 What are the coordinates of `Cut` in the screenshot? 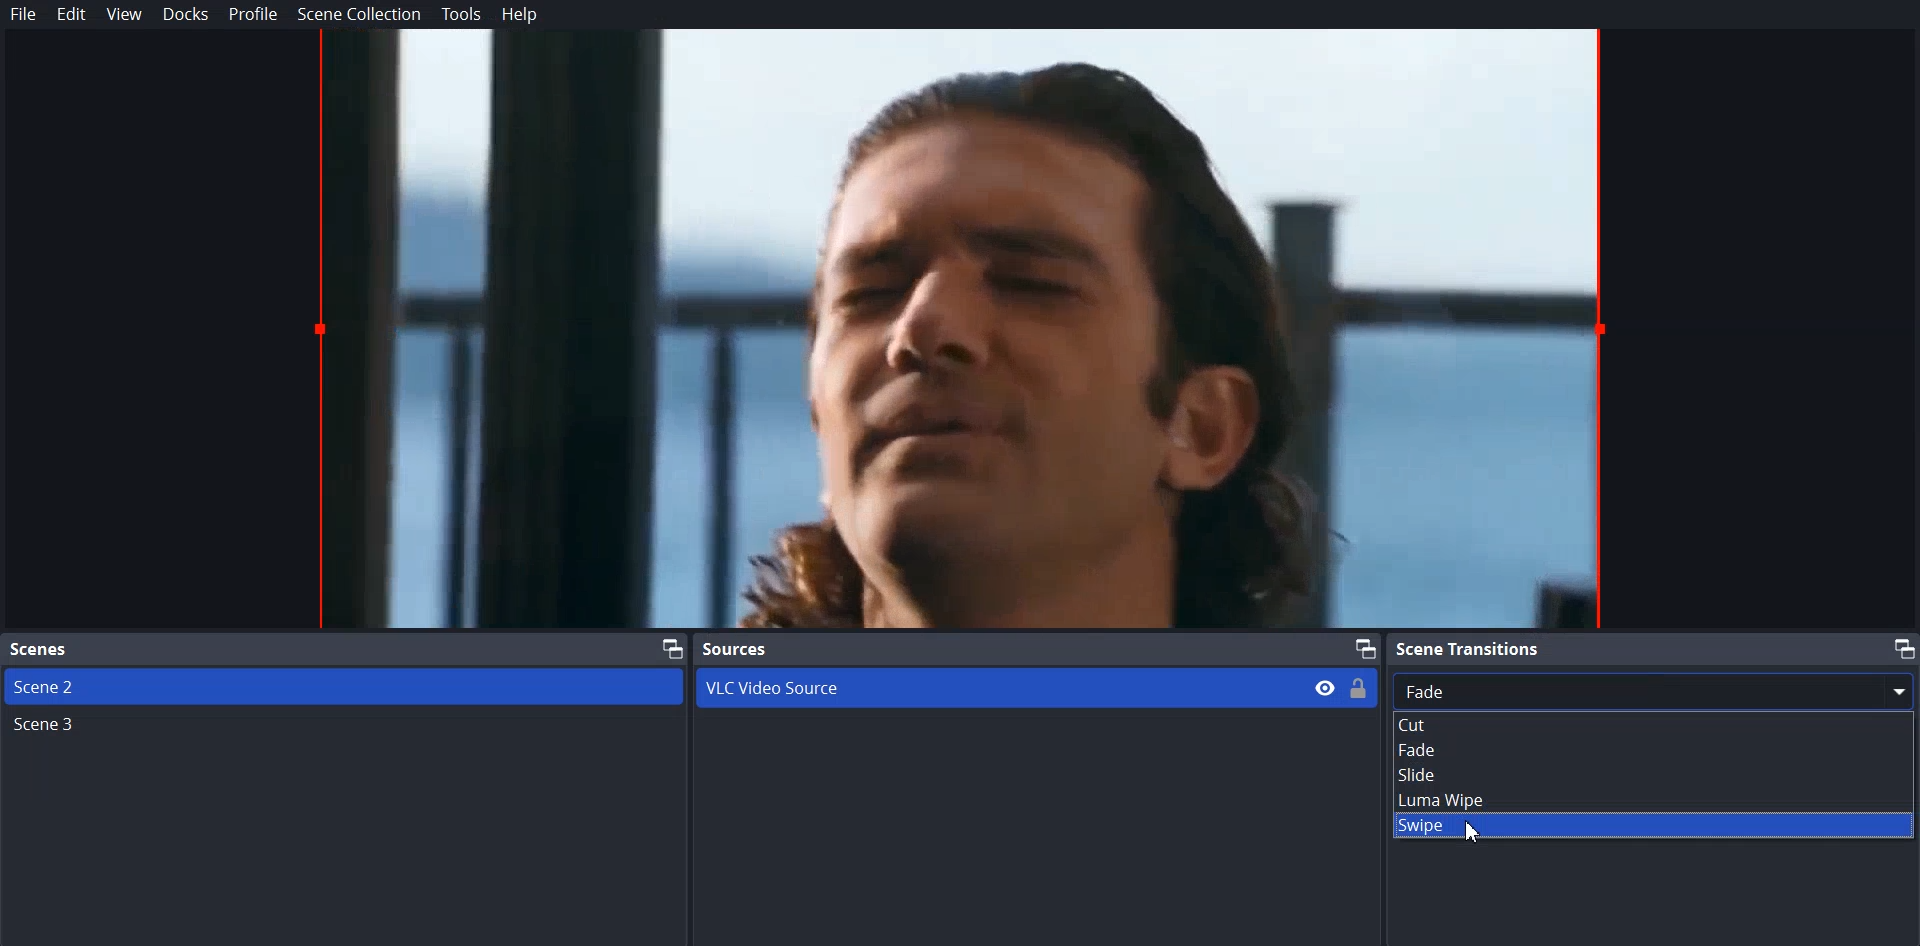 It's located at (1654, 724).